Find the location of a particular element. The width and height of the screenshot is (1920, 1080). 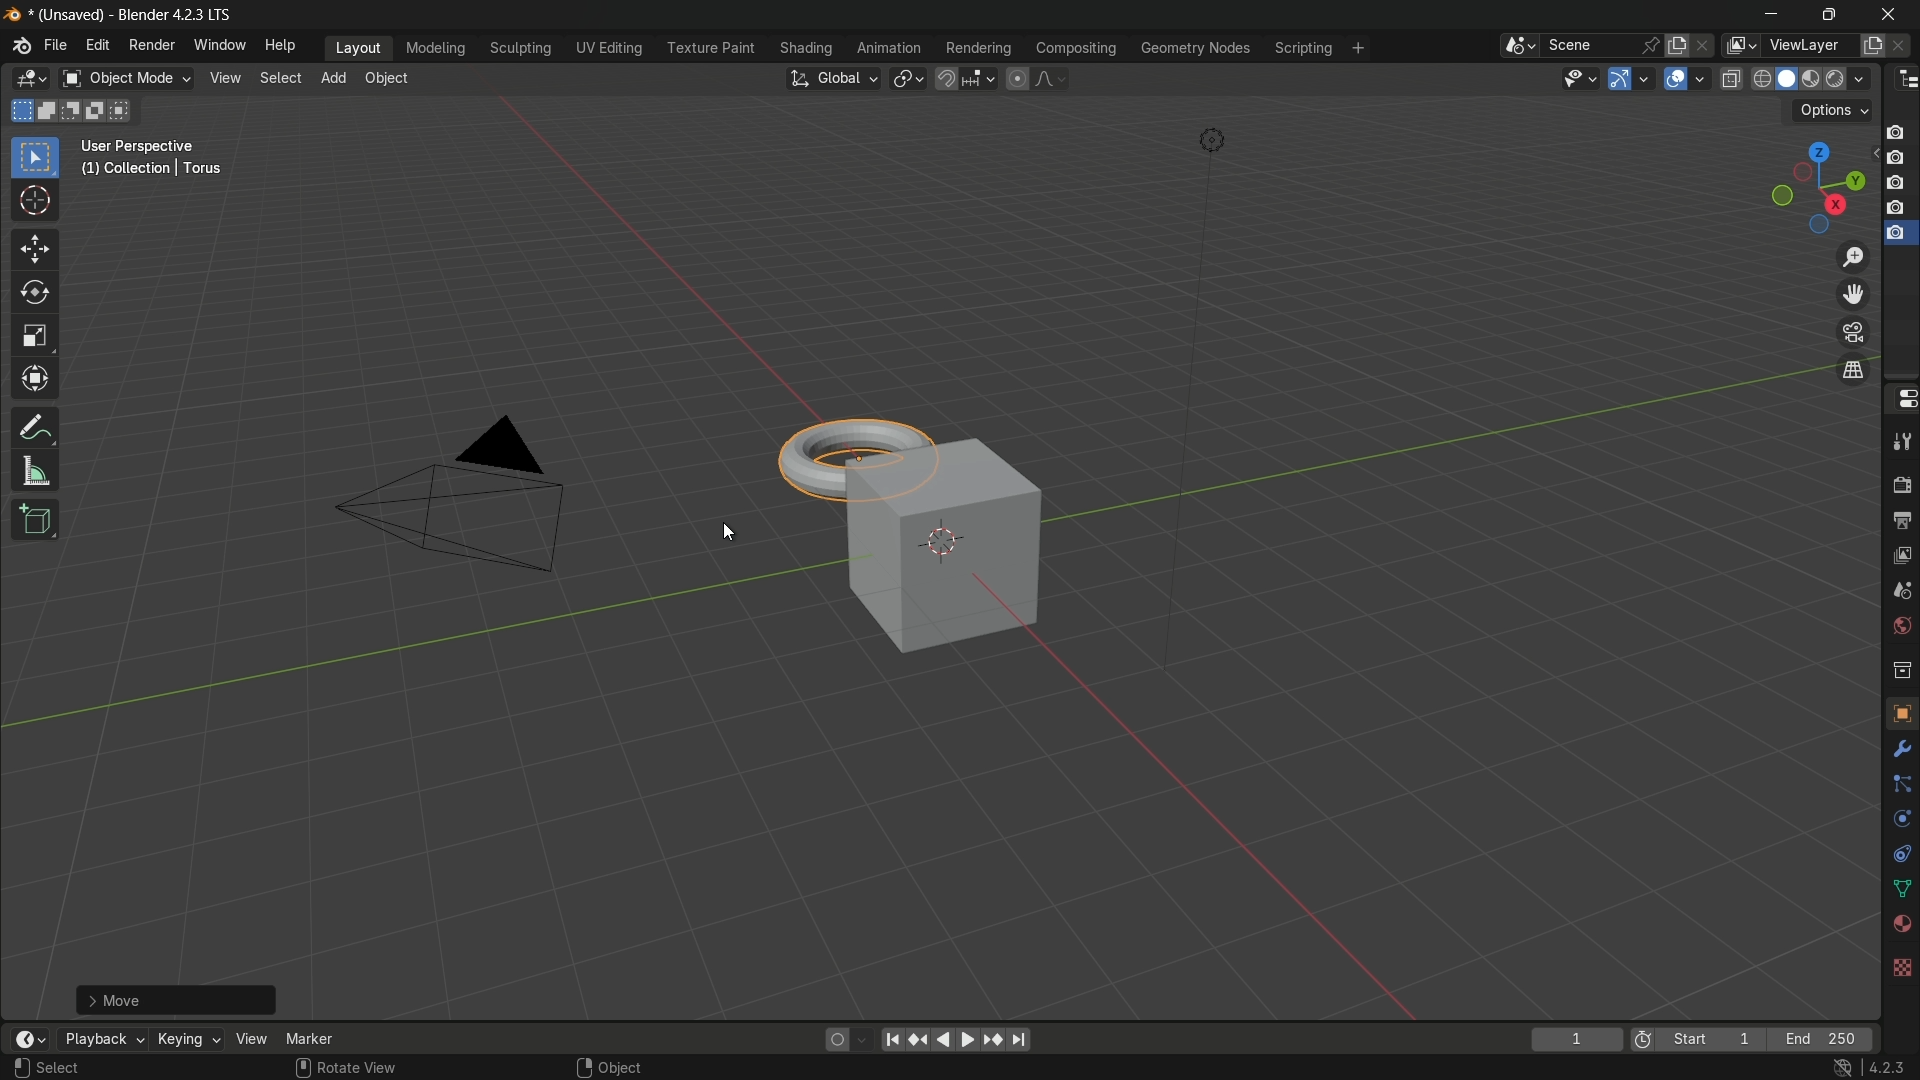

layer 1 is located at coordinates (1895, 133).